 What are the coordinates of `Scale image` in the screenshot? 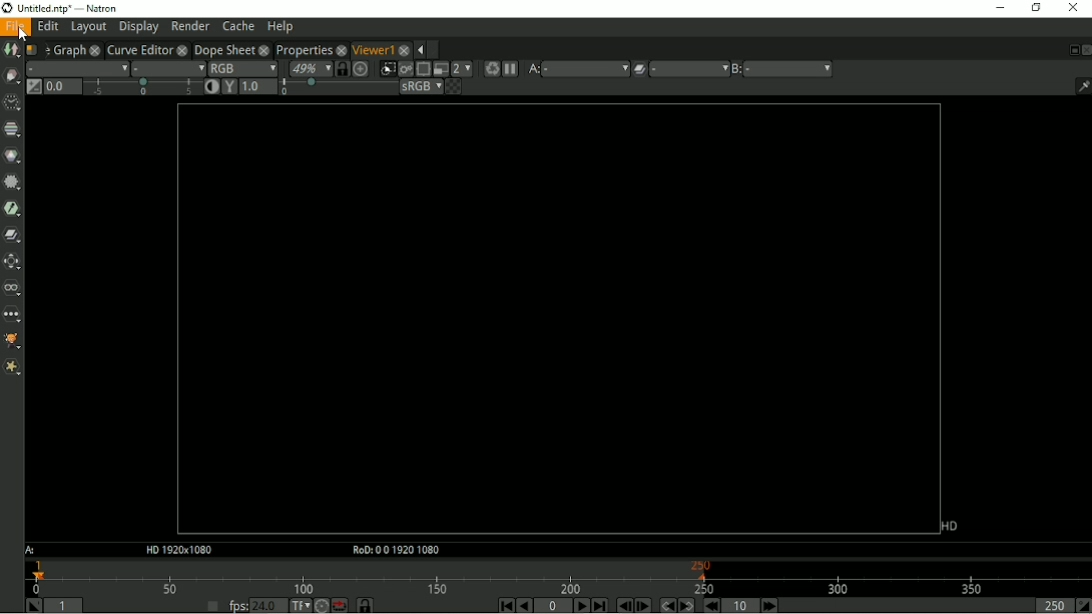 It's located at (362, 68).